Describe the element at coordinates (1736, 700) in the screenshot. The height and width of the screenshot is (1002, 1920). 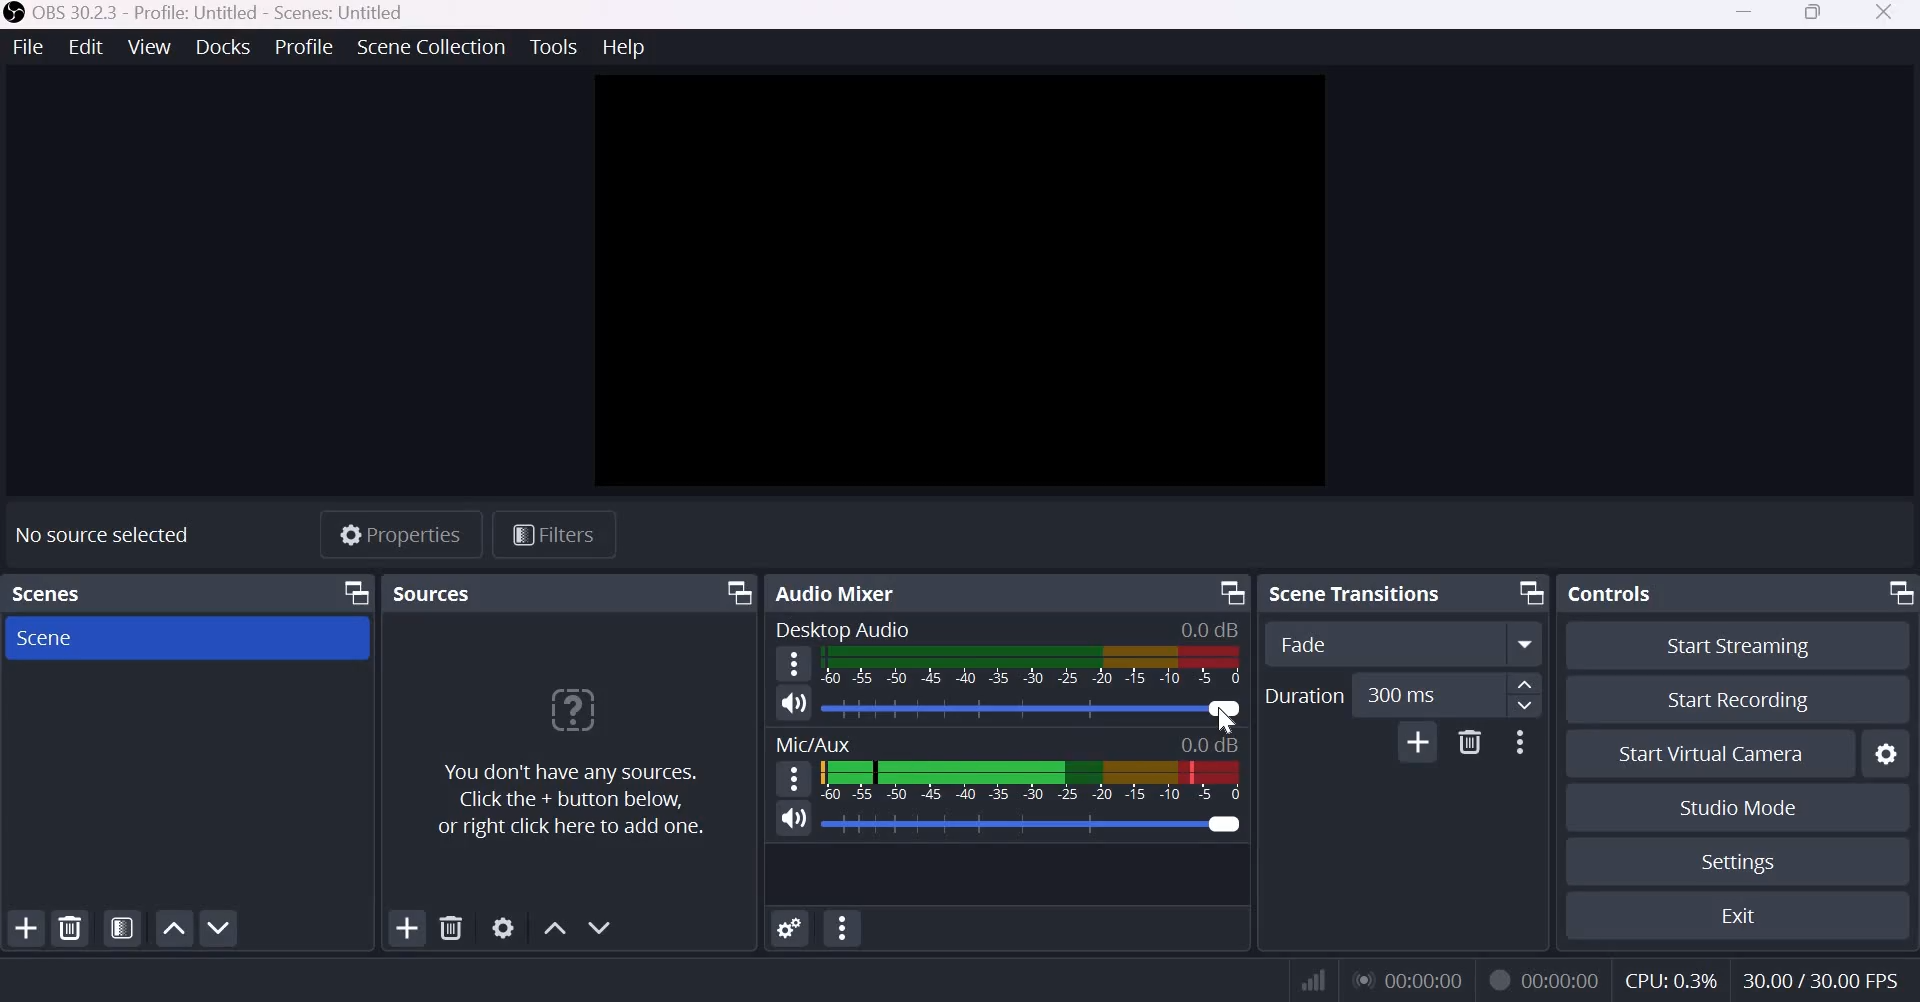
I see `Start recording` at that location.